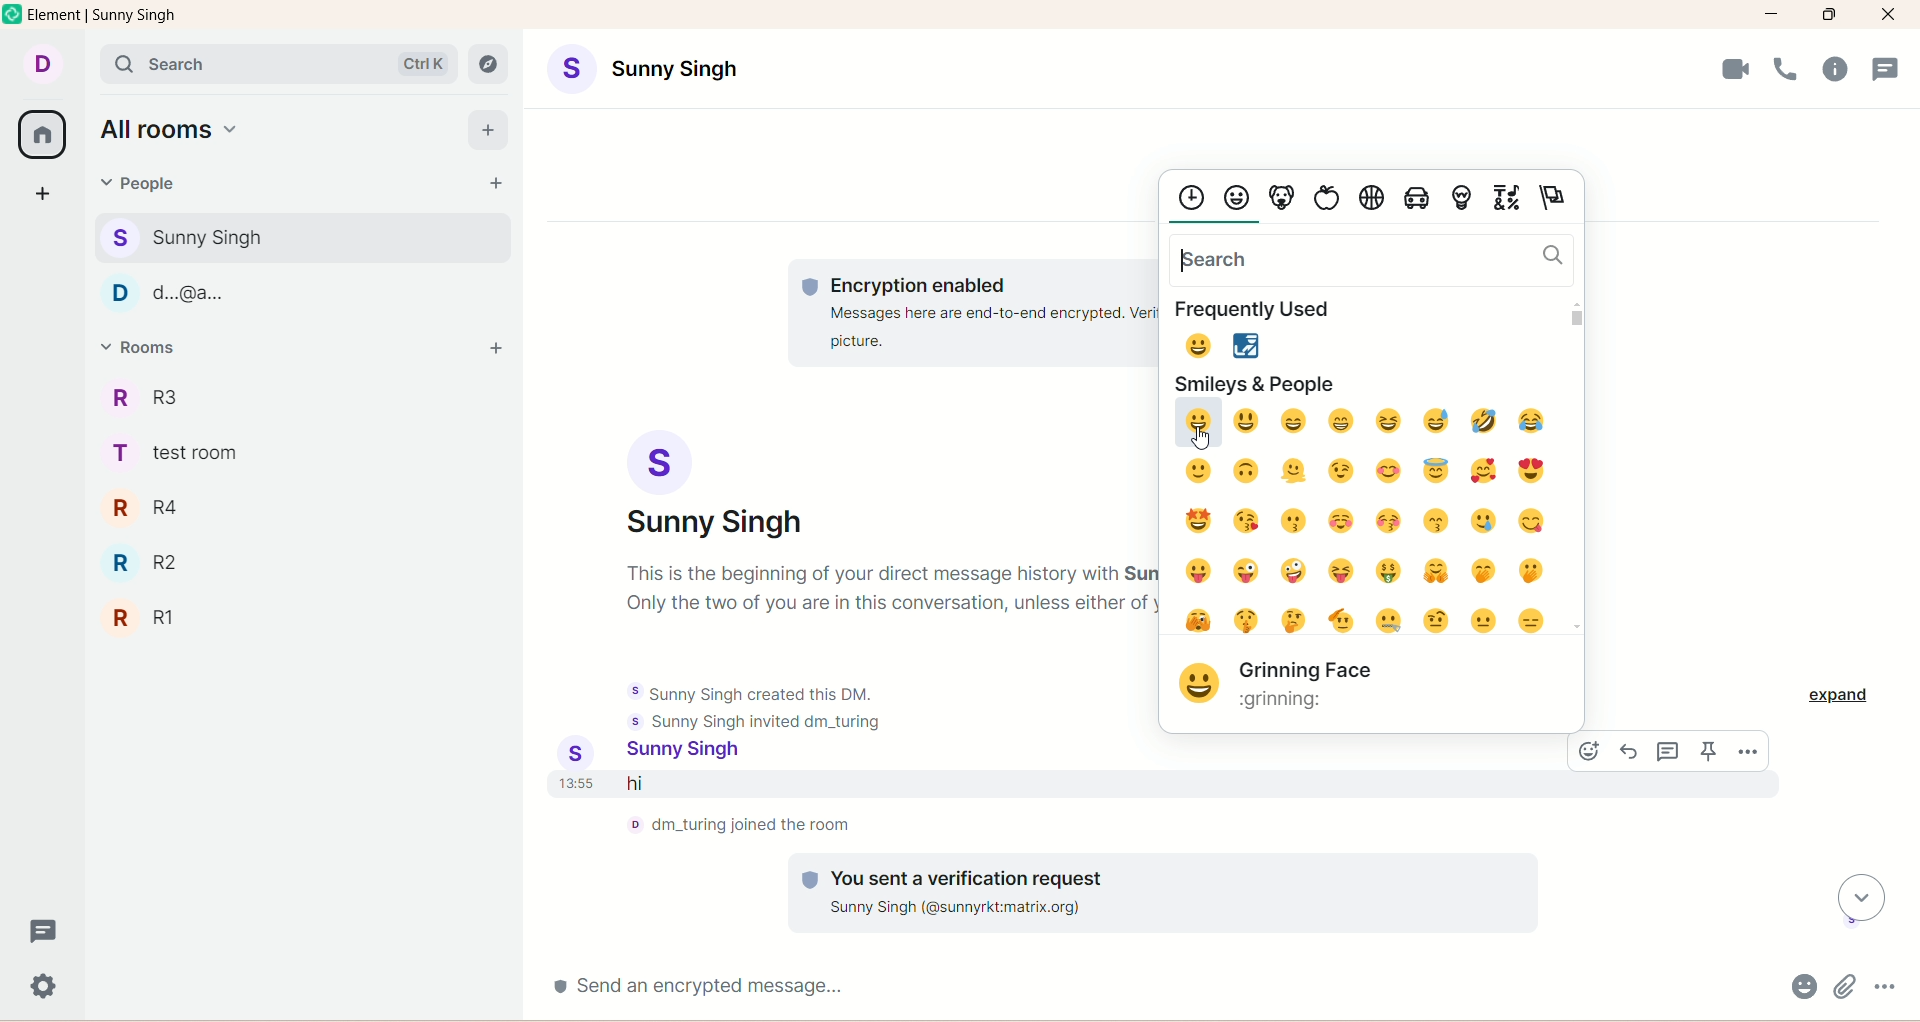  Describe the element at coordinates (1737, 69) in the screenshot. I see `video call` at that location.